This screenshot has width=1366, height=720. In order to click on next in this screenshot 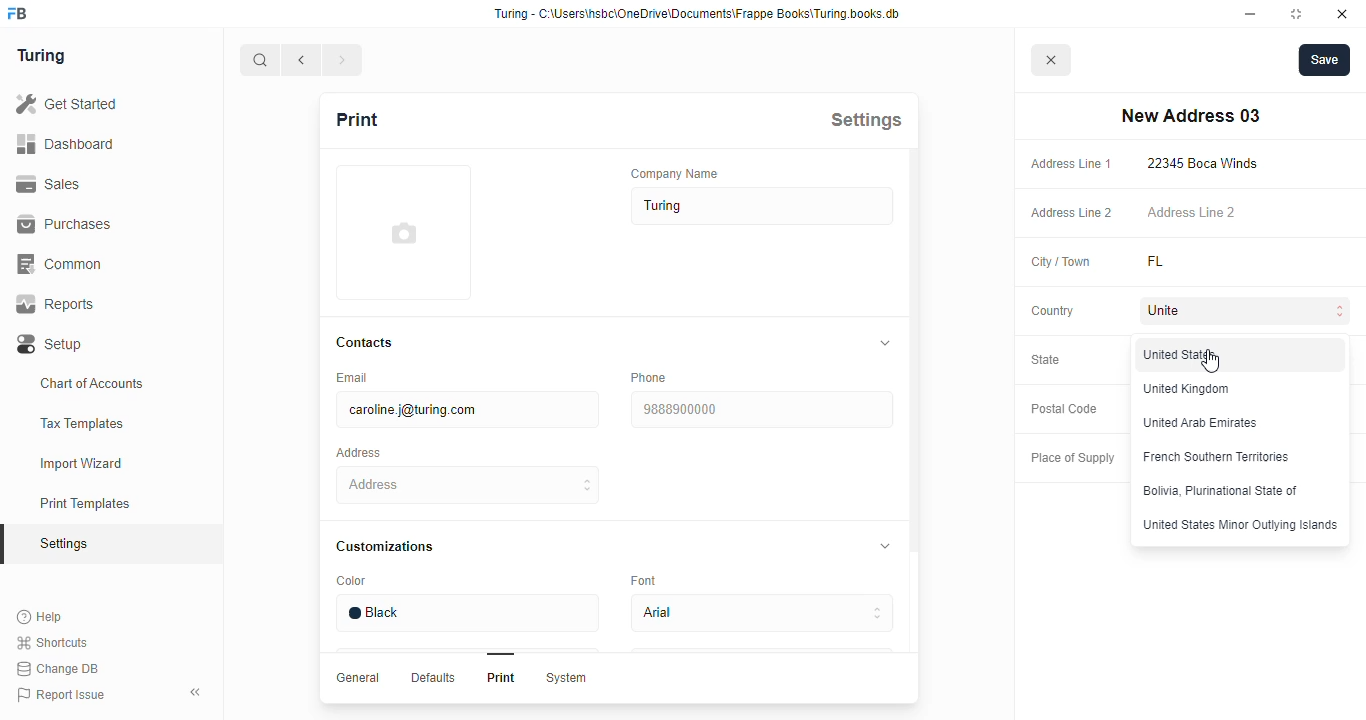, I will do `click(344, 60)`.